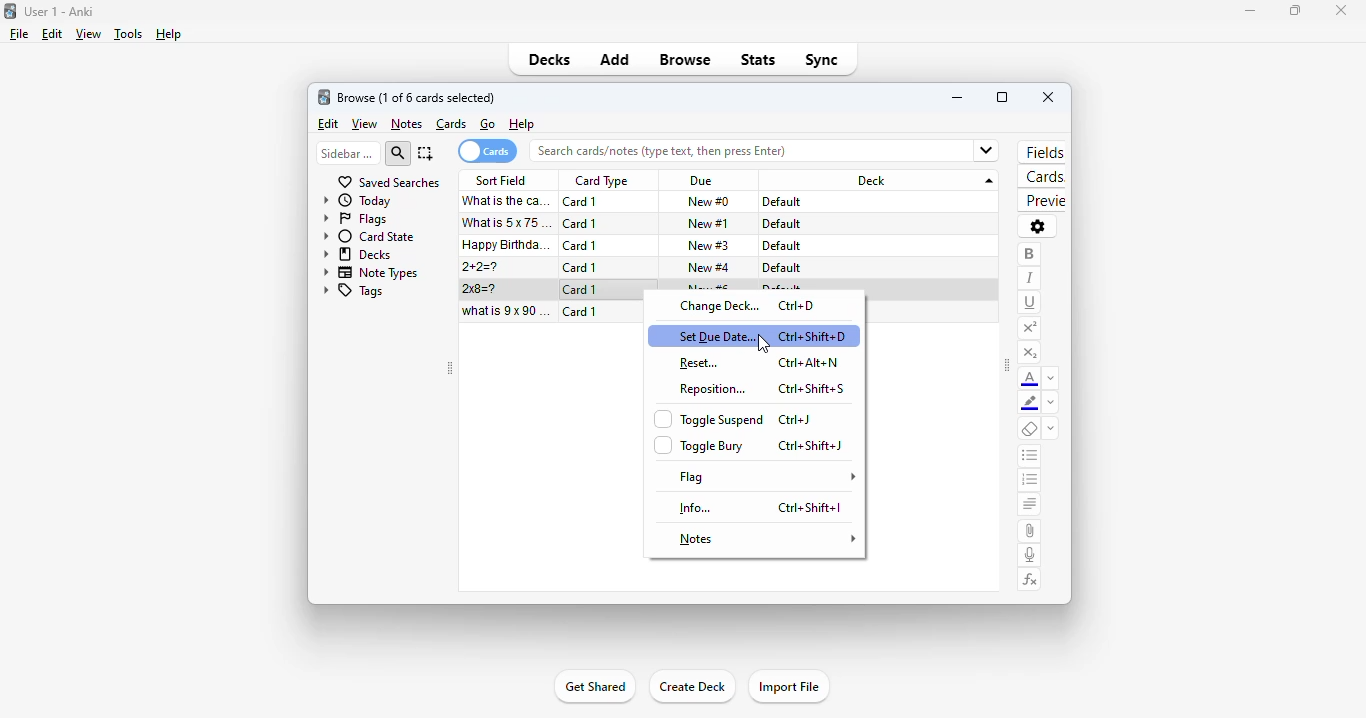 The image size is (1366, 718). What do you see at coordinates (1051, 404) in the screenshot?
I see `change color` at bounding box center [1051, 404].